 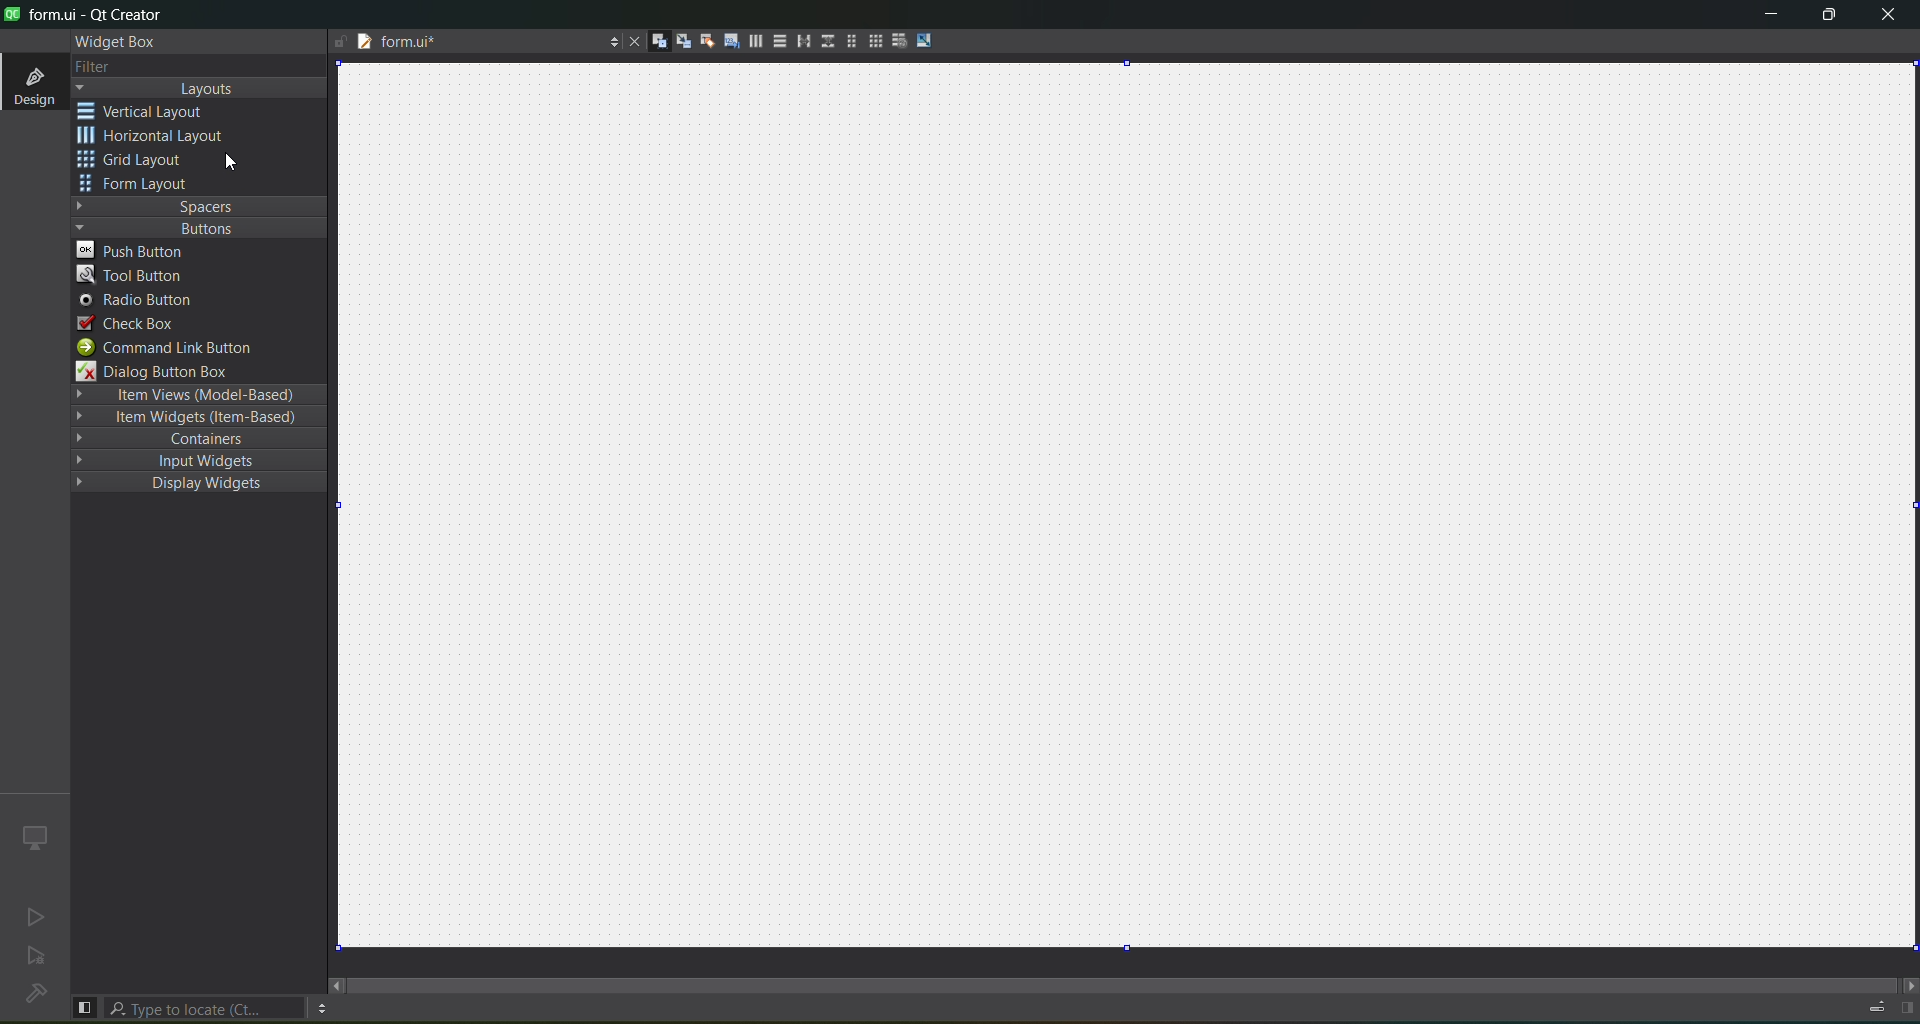 I want to click on horizontal layoutt, so click(x=755, y=44).